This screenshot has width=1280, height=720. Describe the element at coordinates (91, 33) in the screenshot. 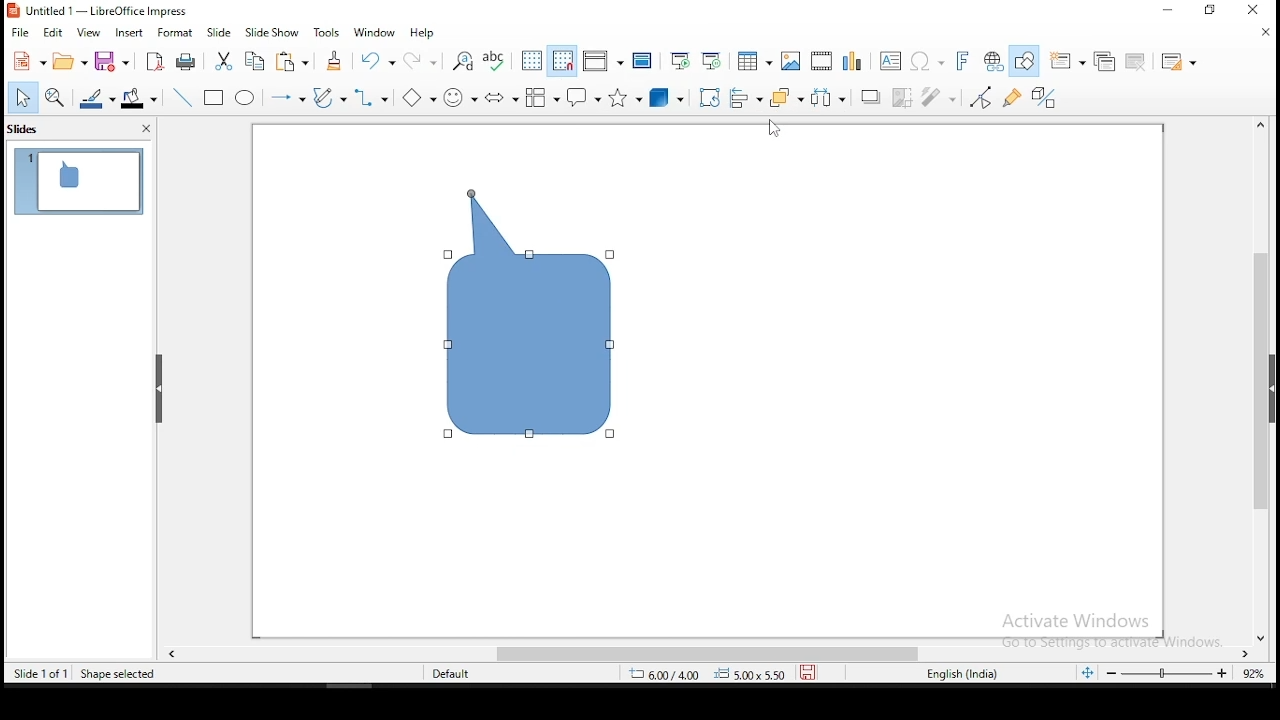

I see `view` at that location.